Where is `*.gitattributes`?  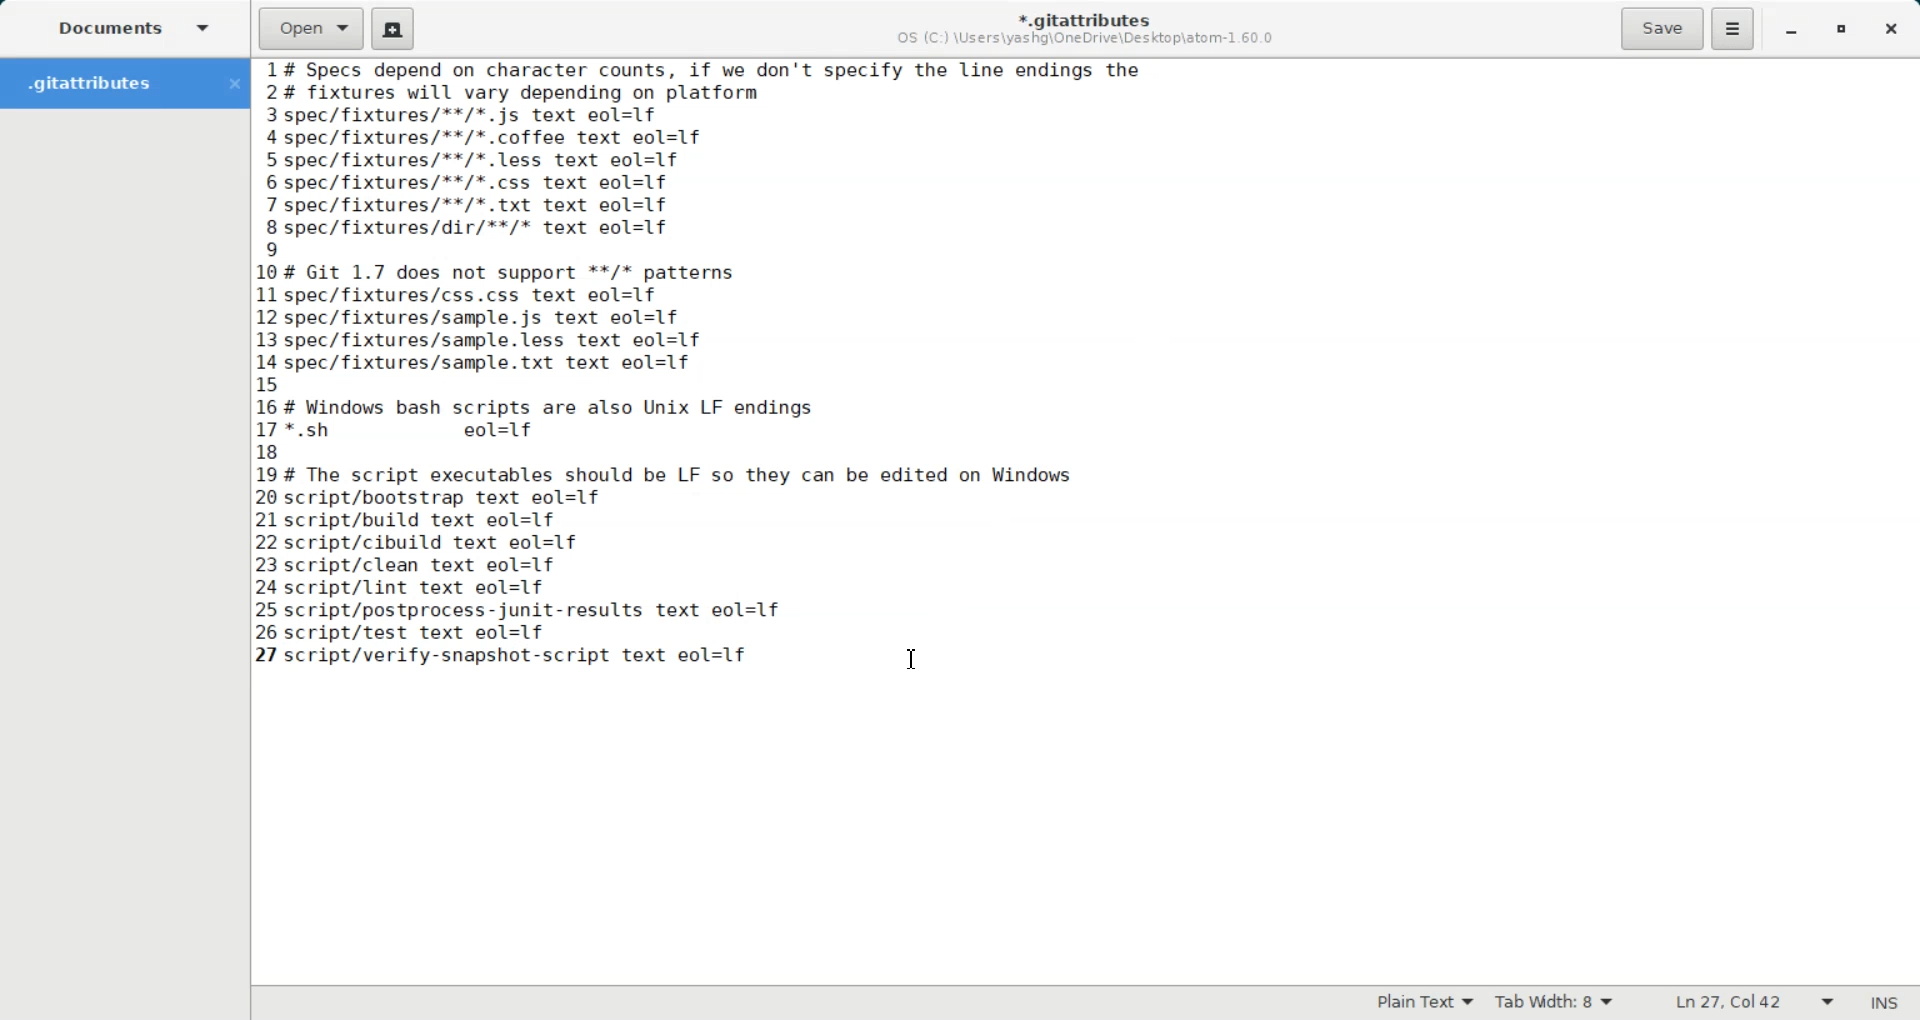
*.gitattributes is located at coordinates (1080, 15).